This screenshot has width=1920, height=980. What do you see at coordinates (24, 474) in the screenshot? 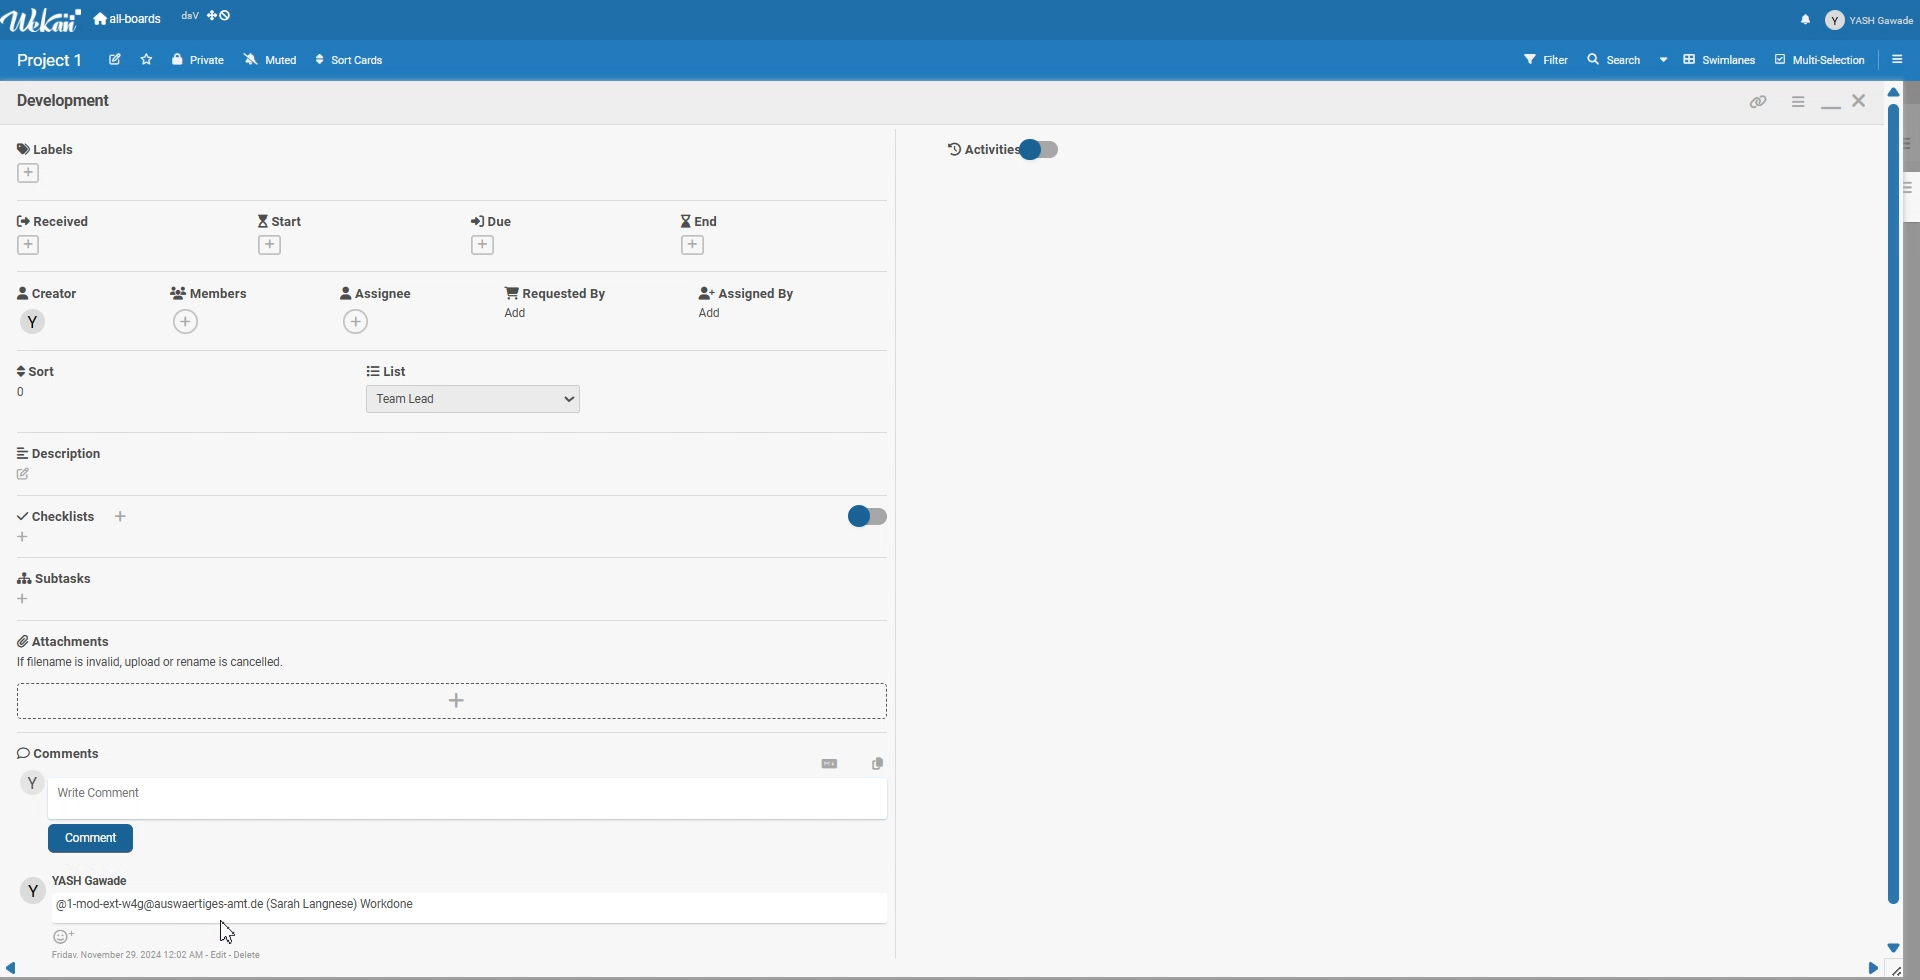
I see `edit` at bounding box center [24, 474].